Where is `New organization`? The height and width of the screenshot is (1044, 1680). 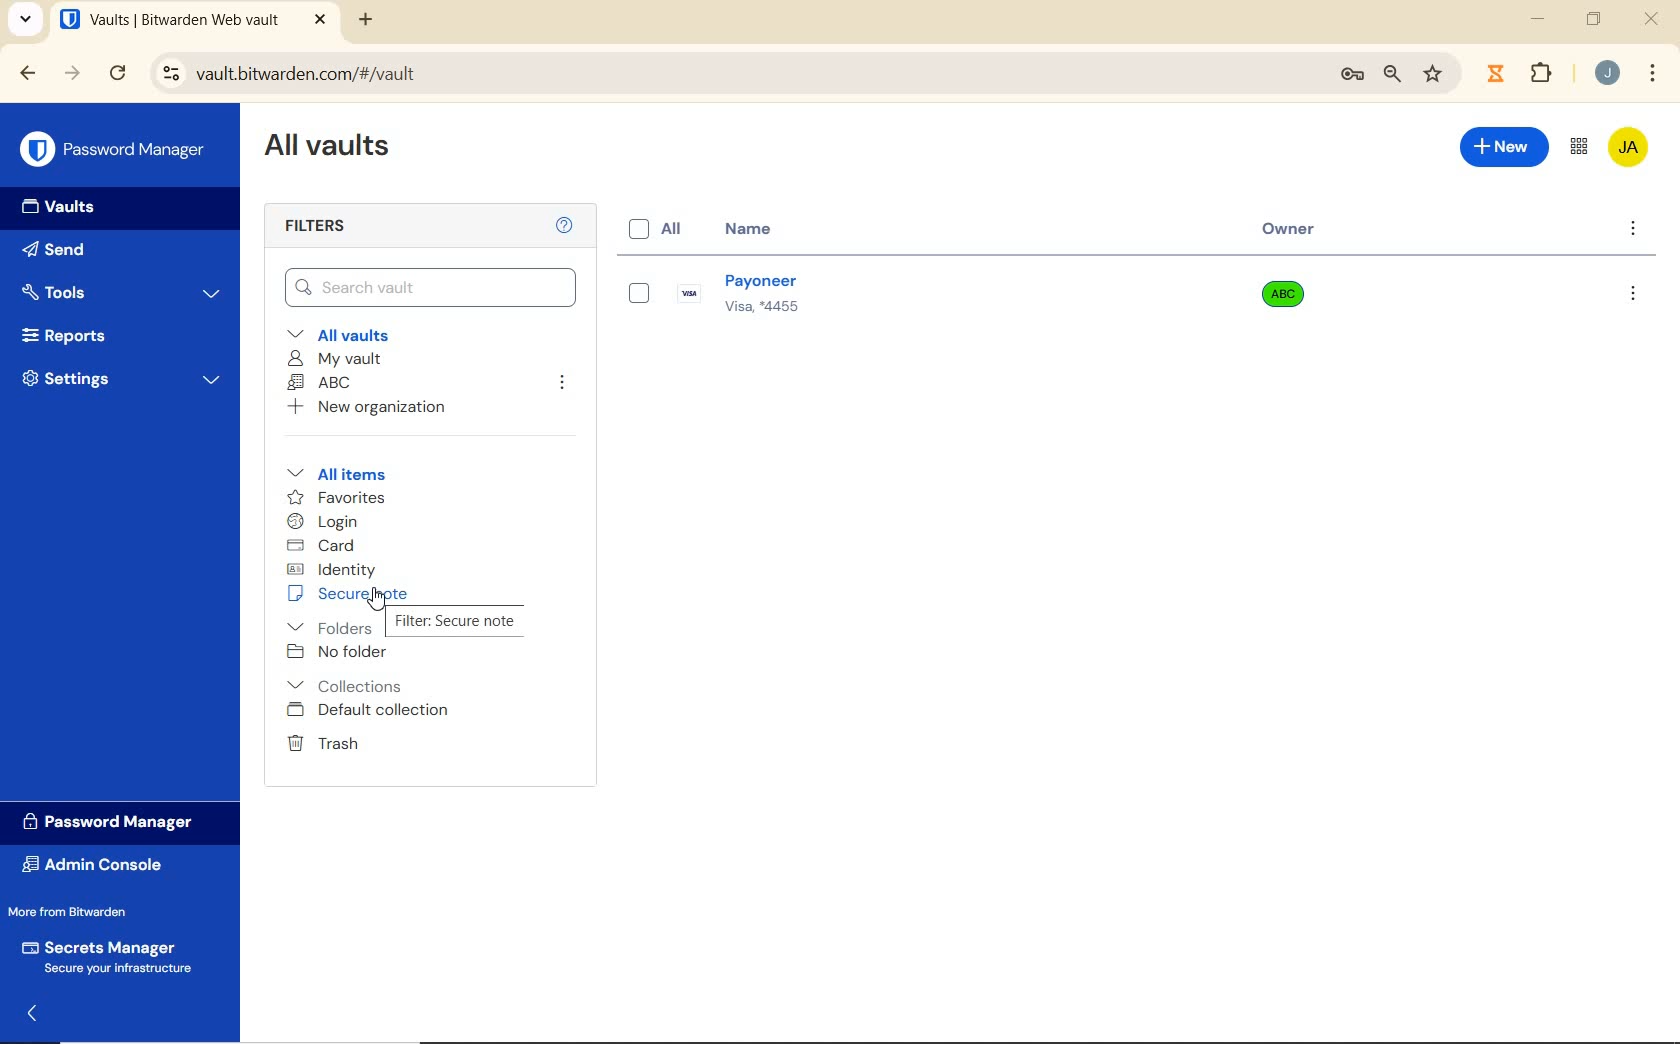
New organization is located at coordinates (368, 406).